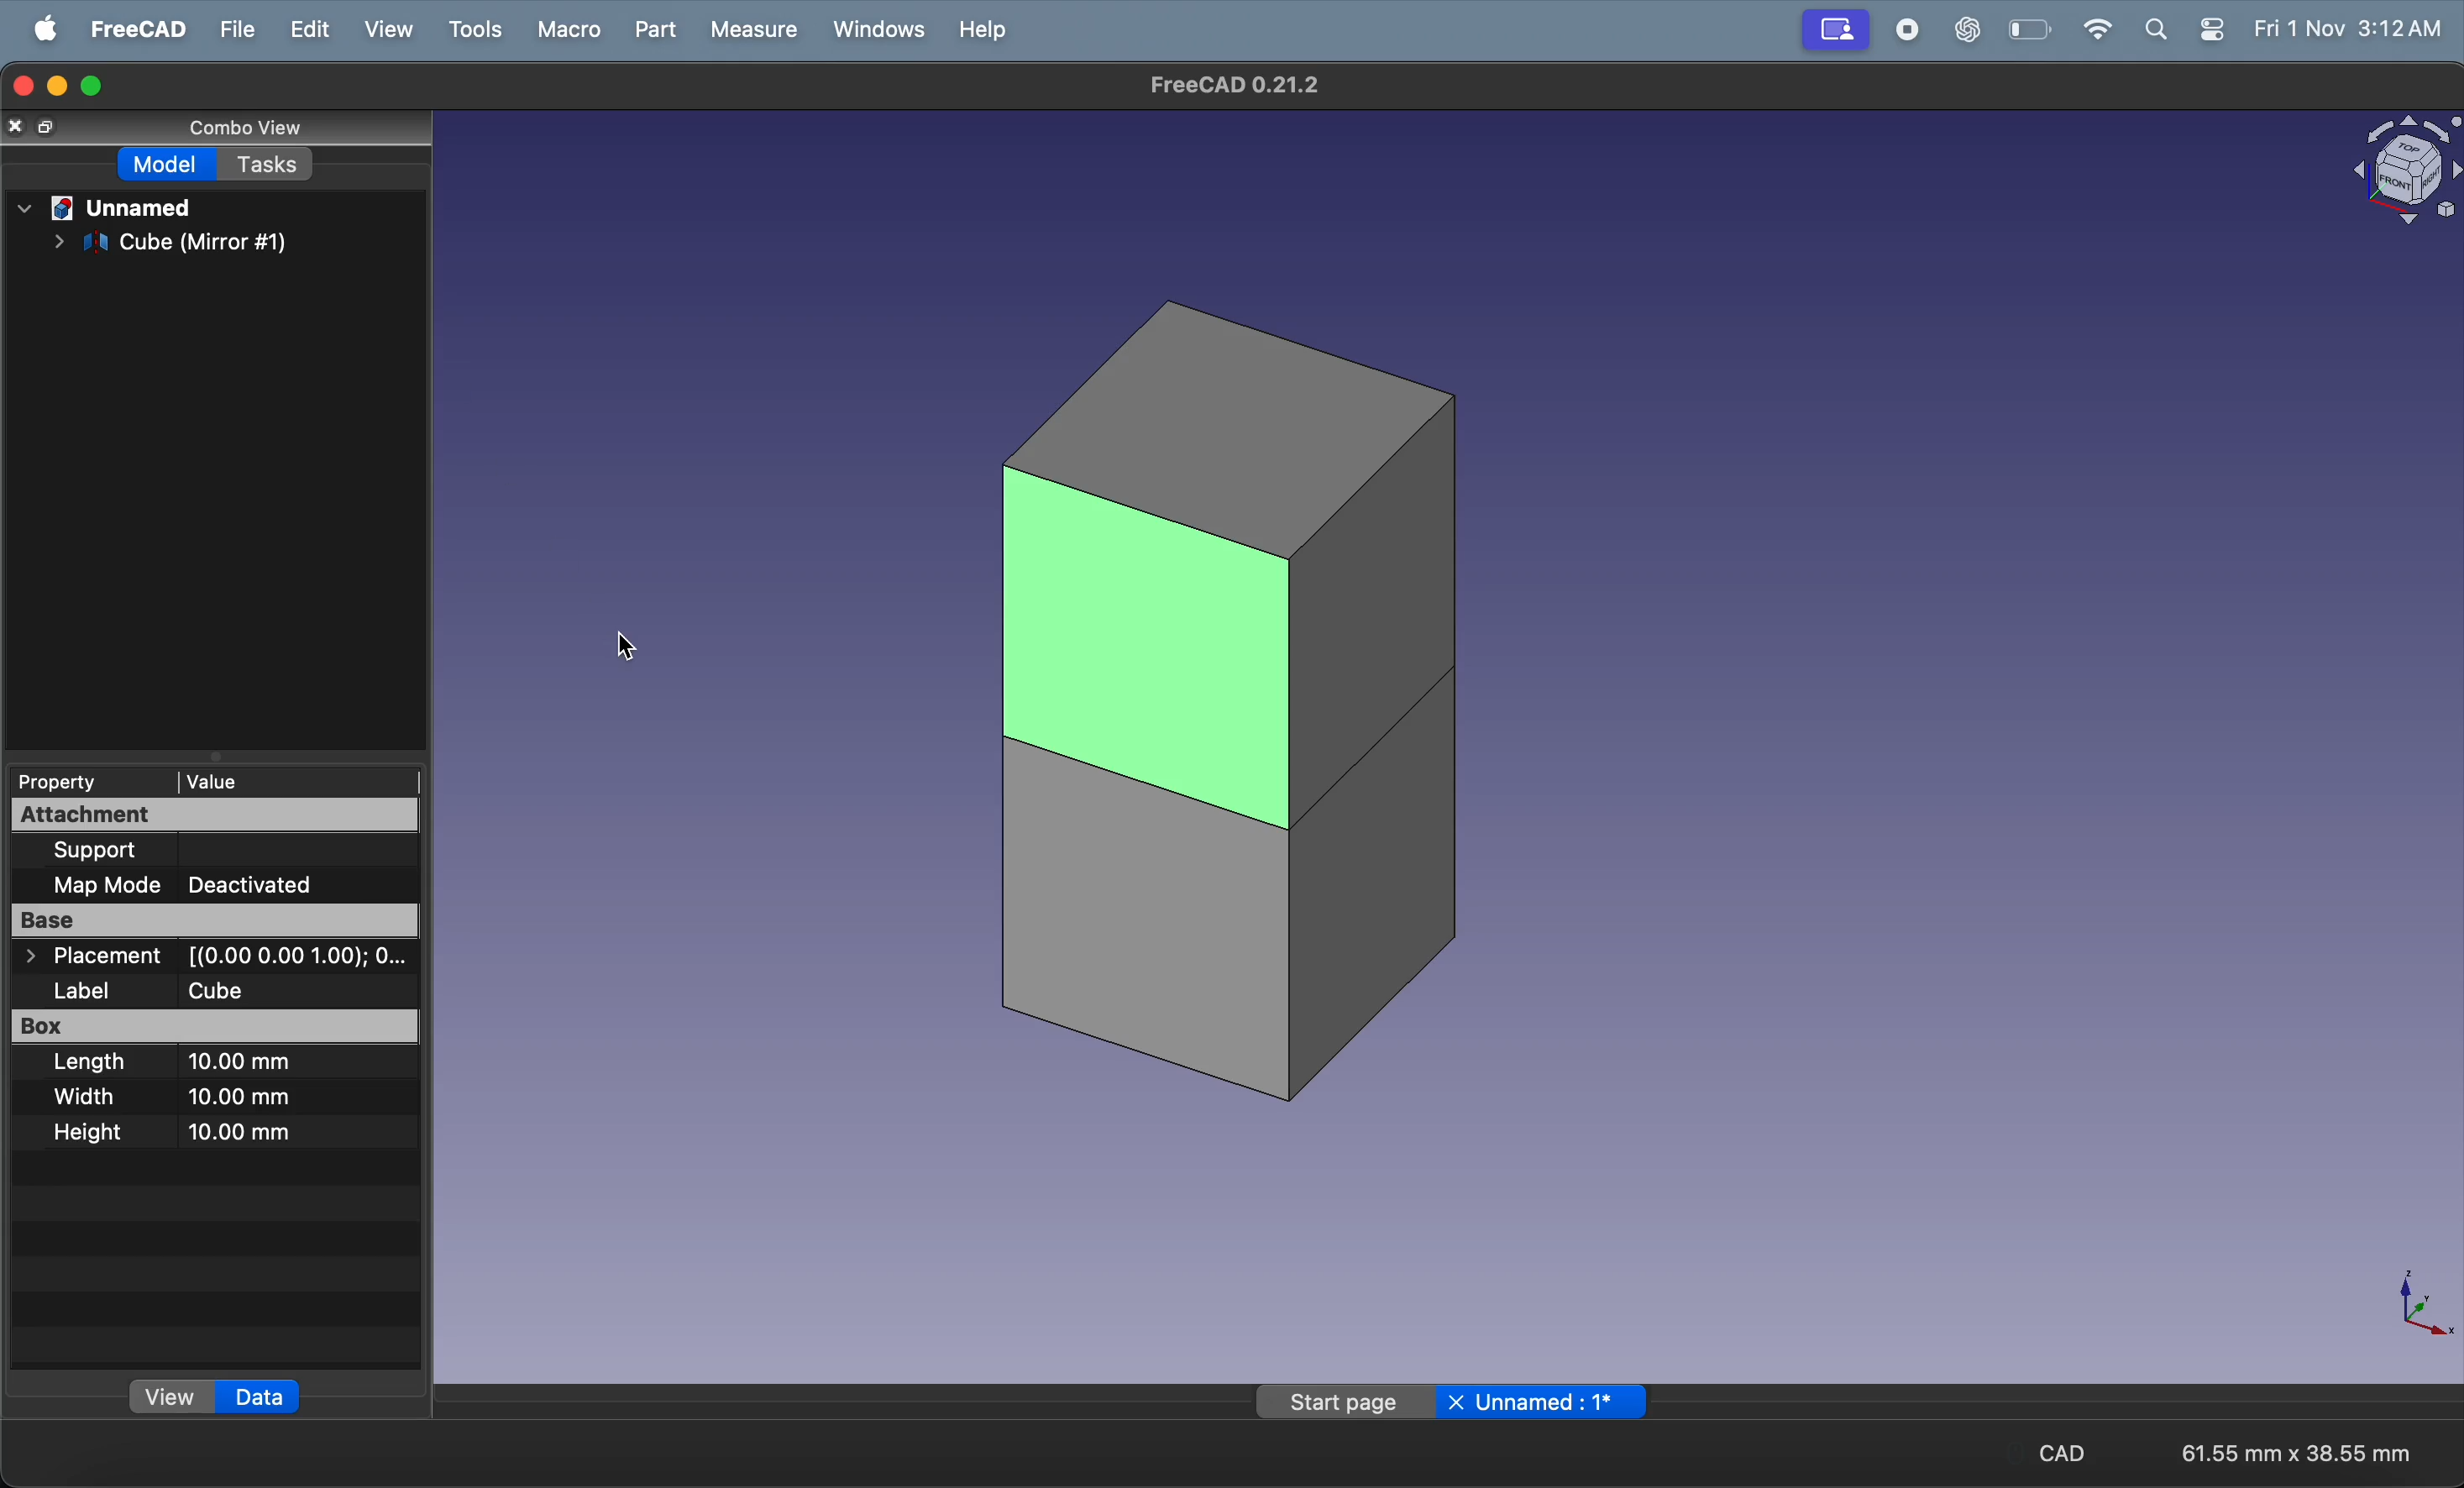 The image size is (2464, 1488). Describe the element at coordinates (2154, 31) in the screenshot. I see `search` at that location.